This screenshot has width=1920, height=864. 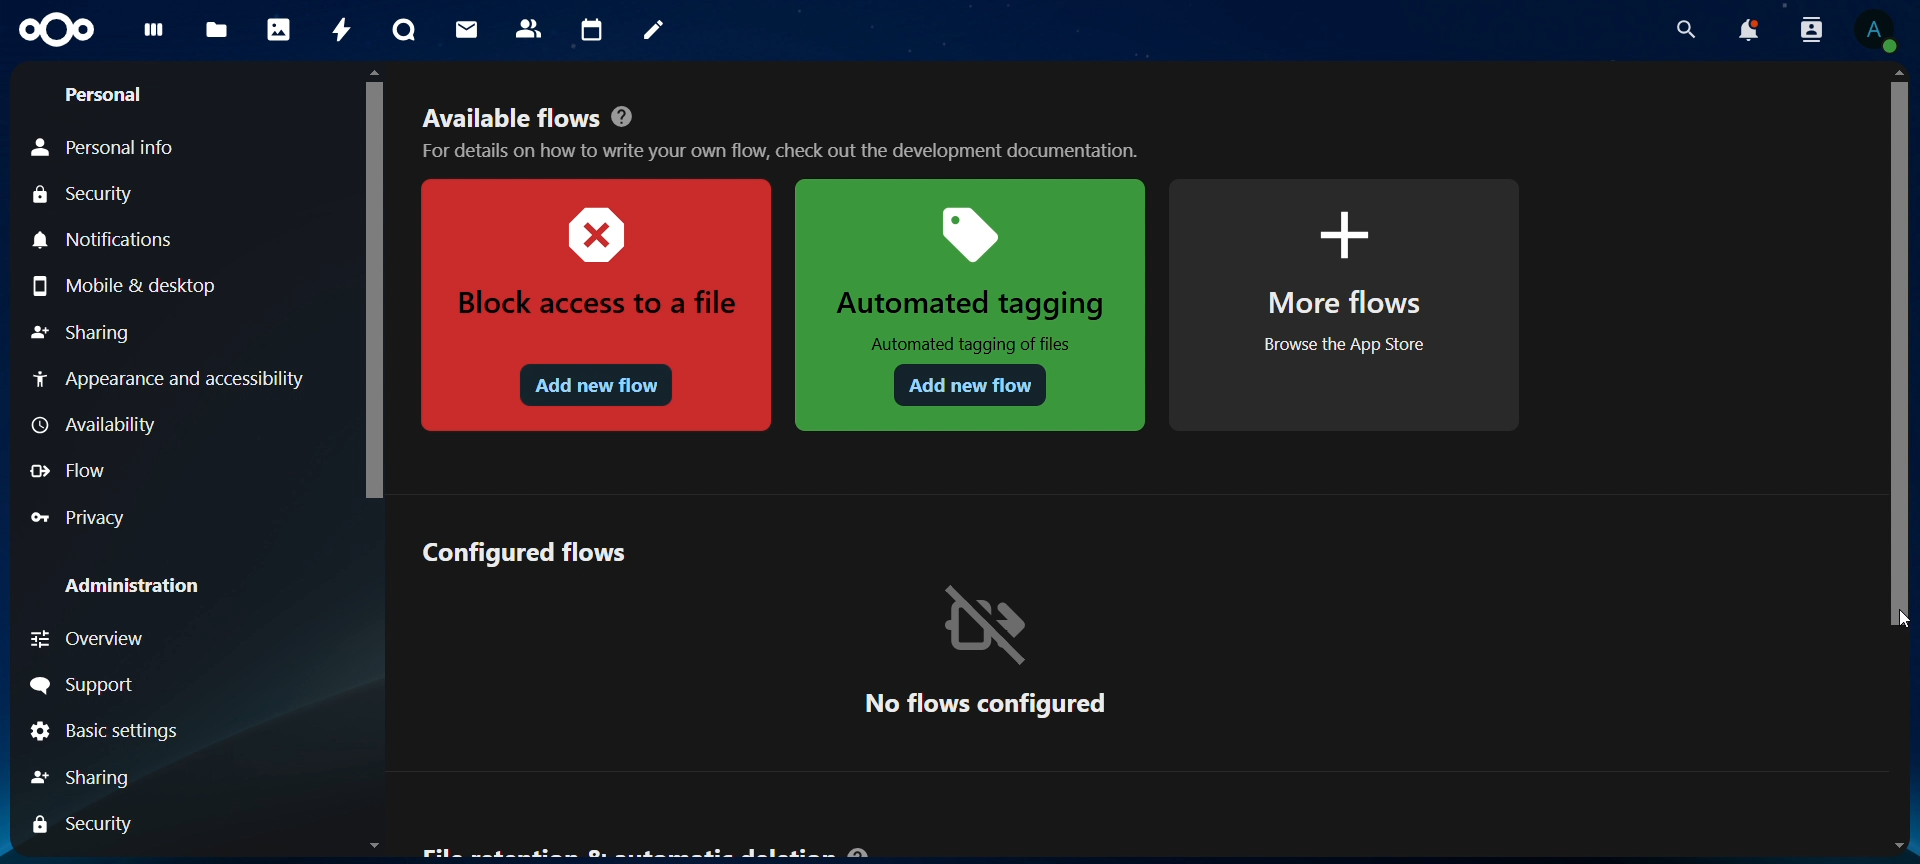 What do you see at coordinates (593, 31) in the screenshot?
I see `calendar` at bounding box center [593, 31].